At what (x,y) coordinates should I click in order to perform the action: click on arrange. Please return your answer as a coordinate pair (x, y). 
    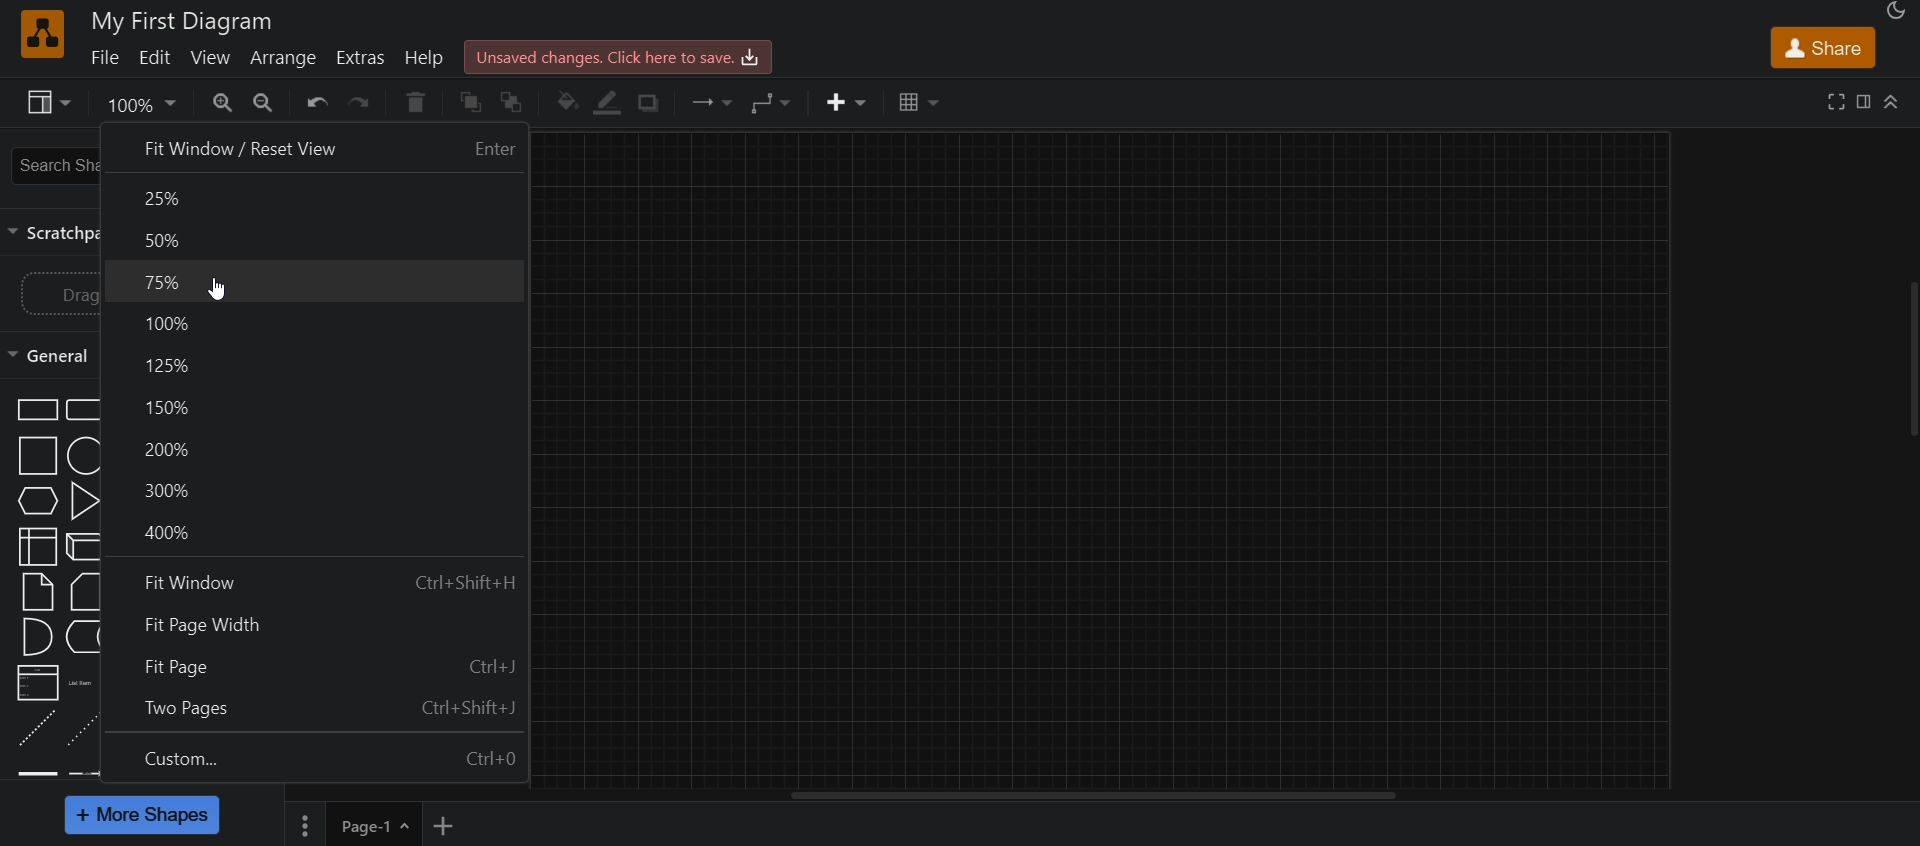
    Looking at the image, I should click on (287, 60).